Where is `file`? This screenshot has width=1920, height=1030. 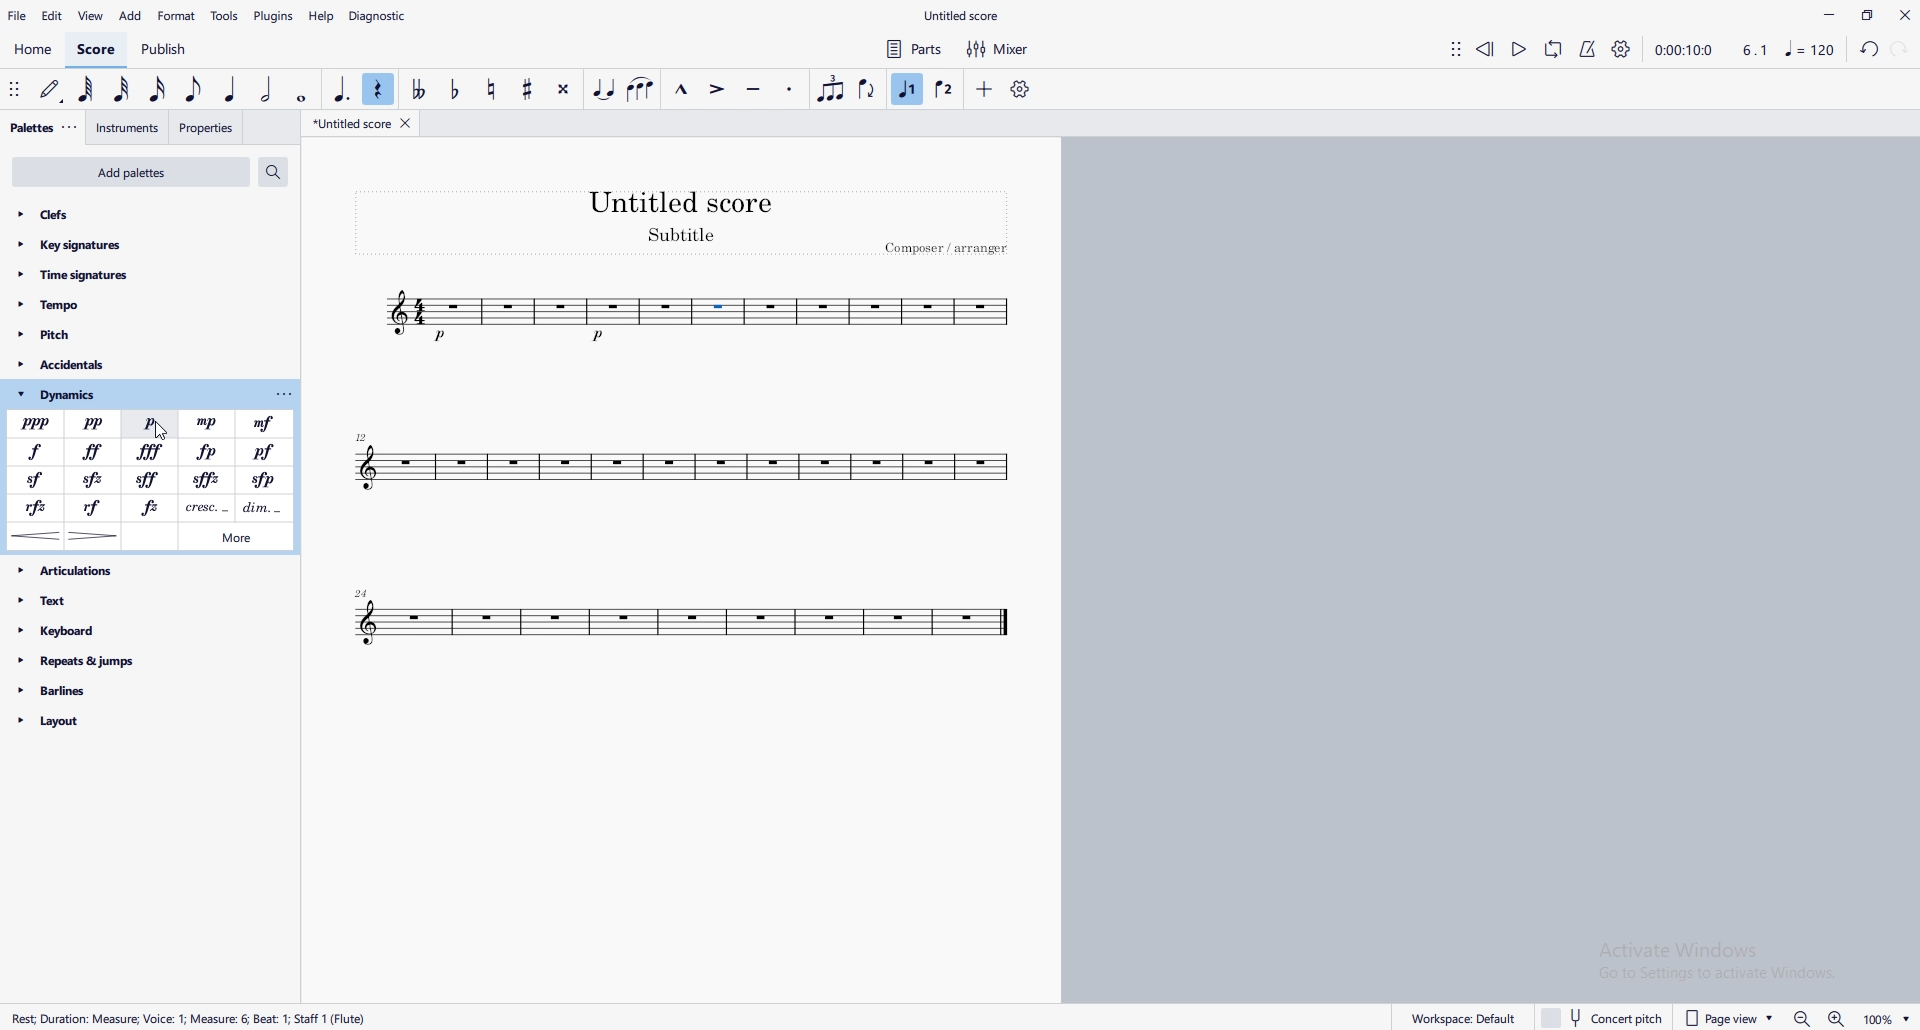
file is located at coordinates (18, 16).